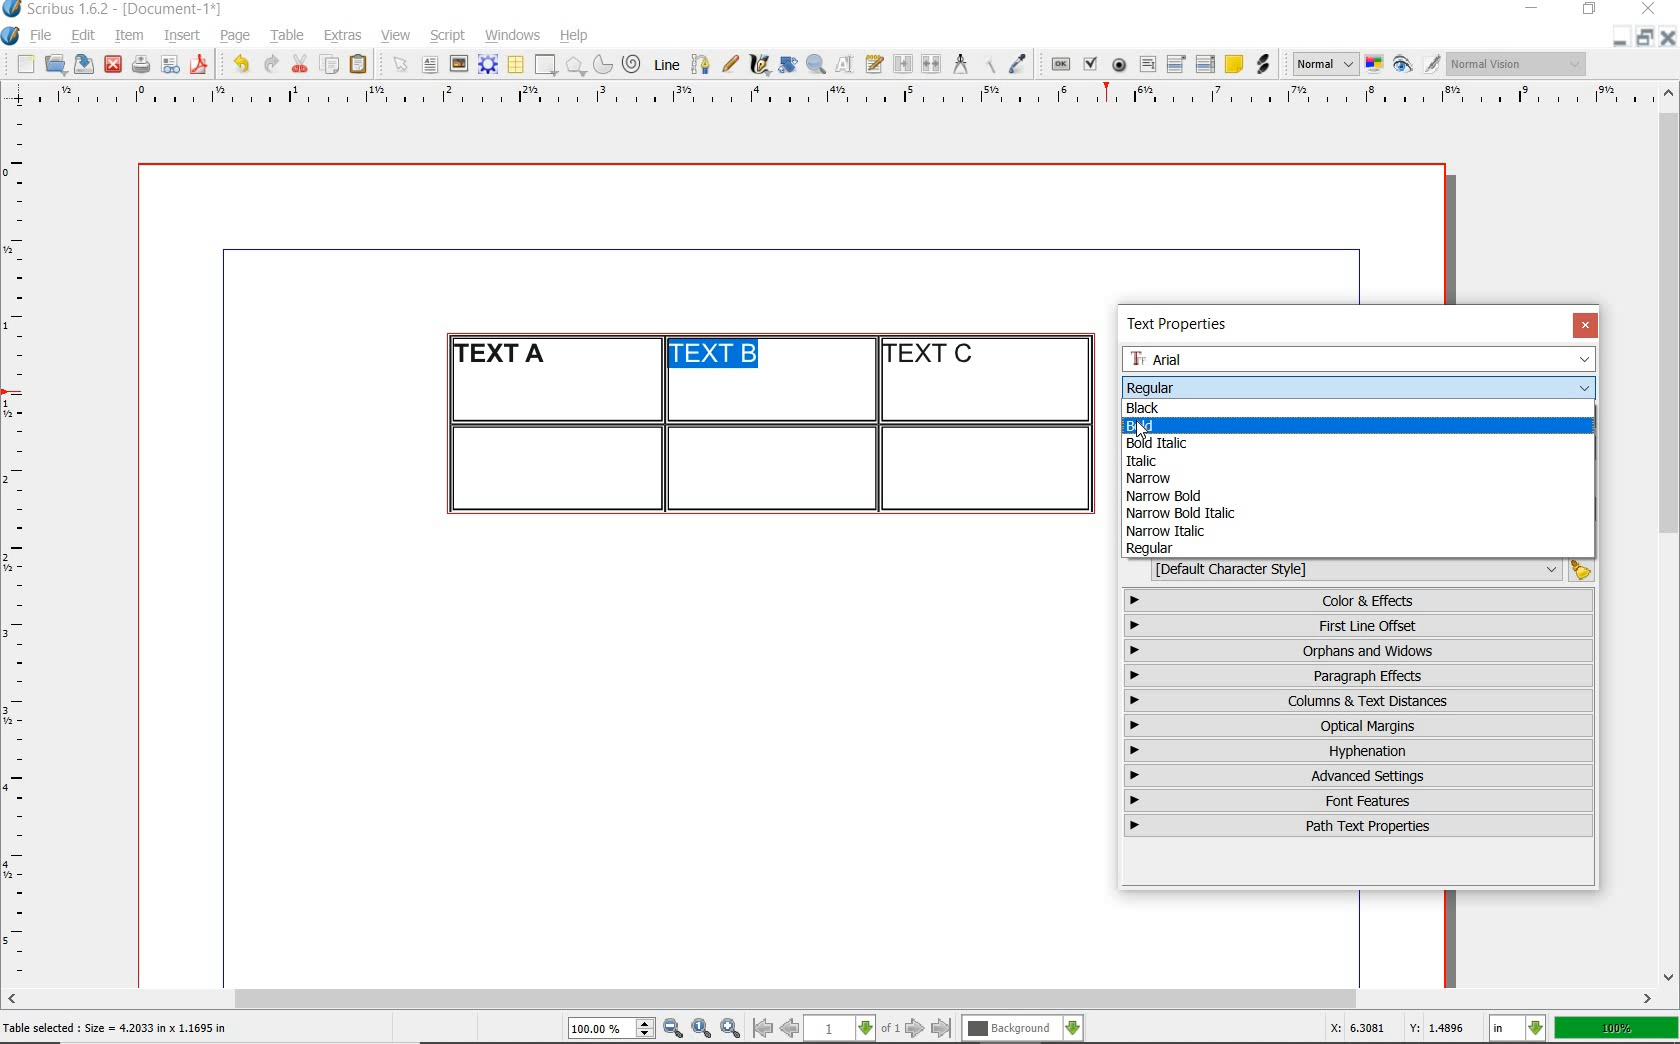 The height and width of the screenshot is (1044, 1680). I want to click on Bezier curve, so click(699, 64).